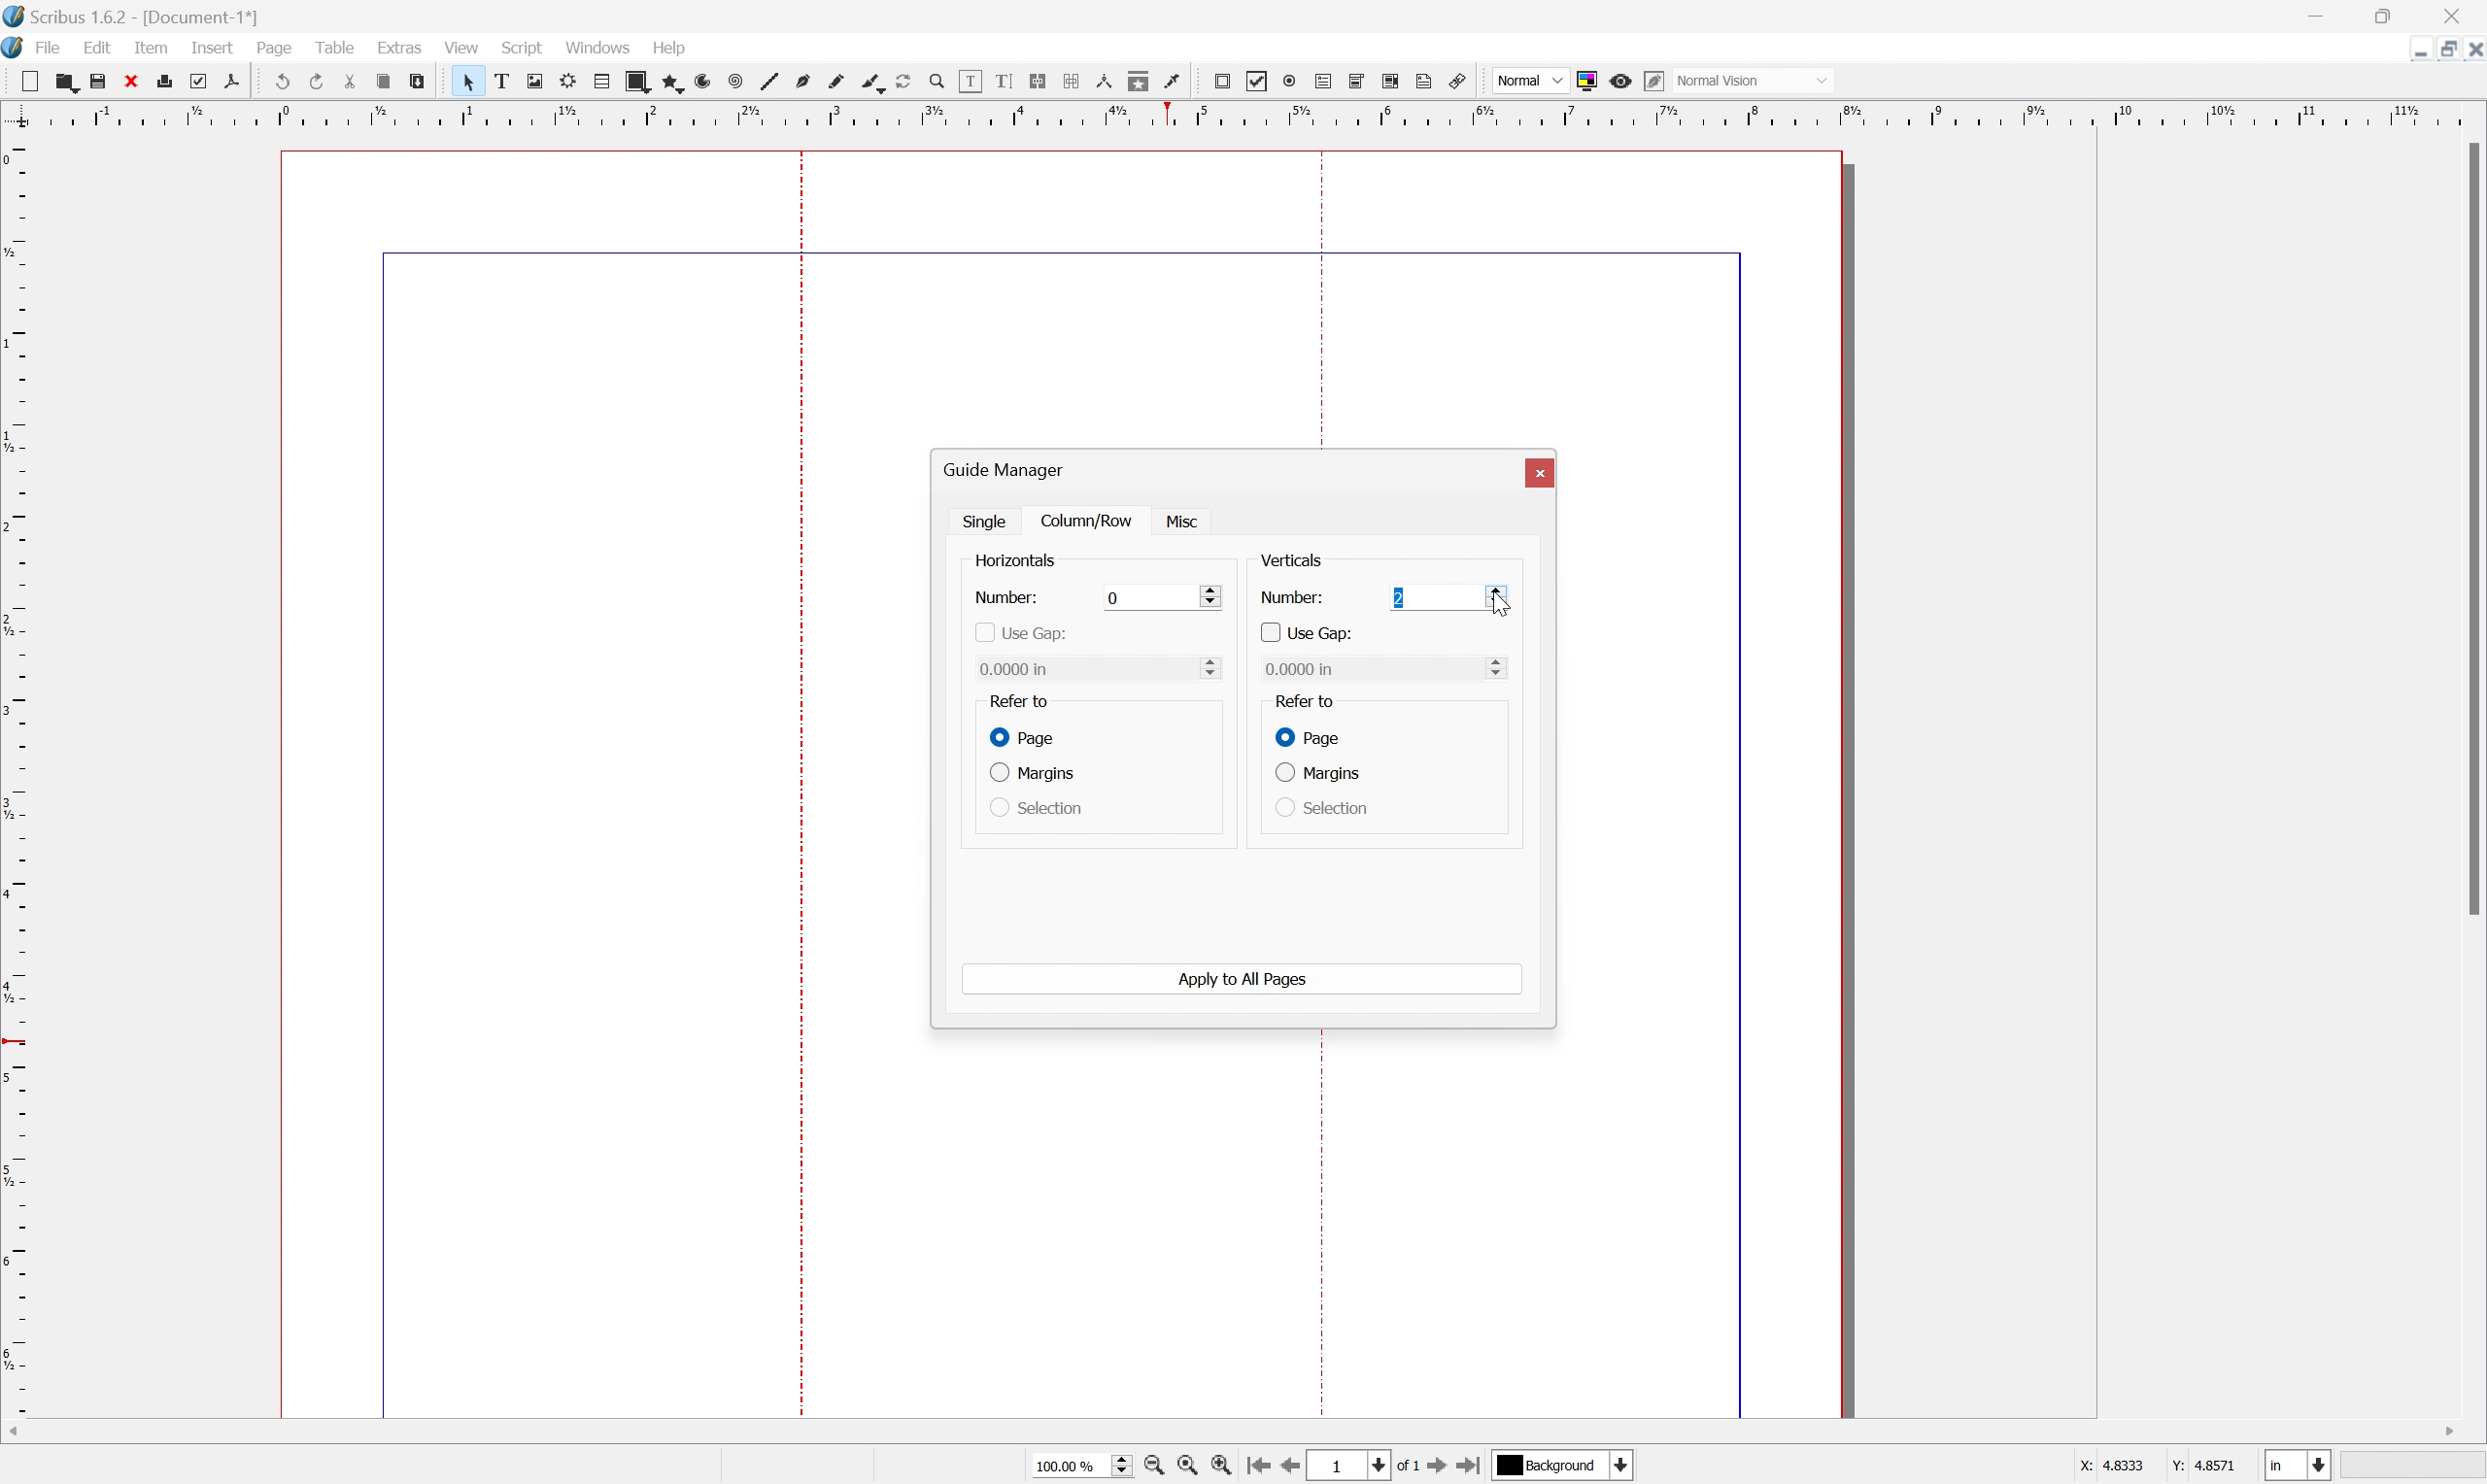 This screenshot has width=2487, height=1484. I want to click on zoom in or zoom out, so click(936, 80).